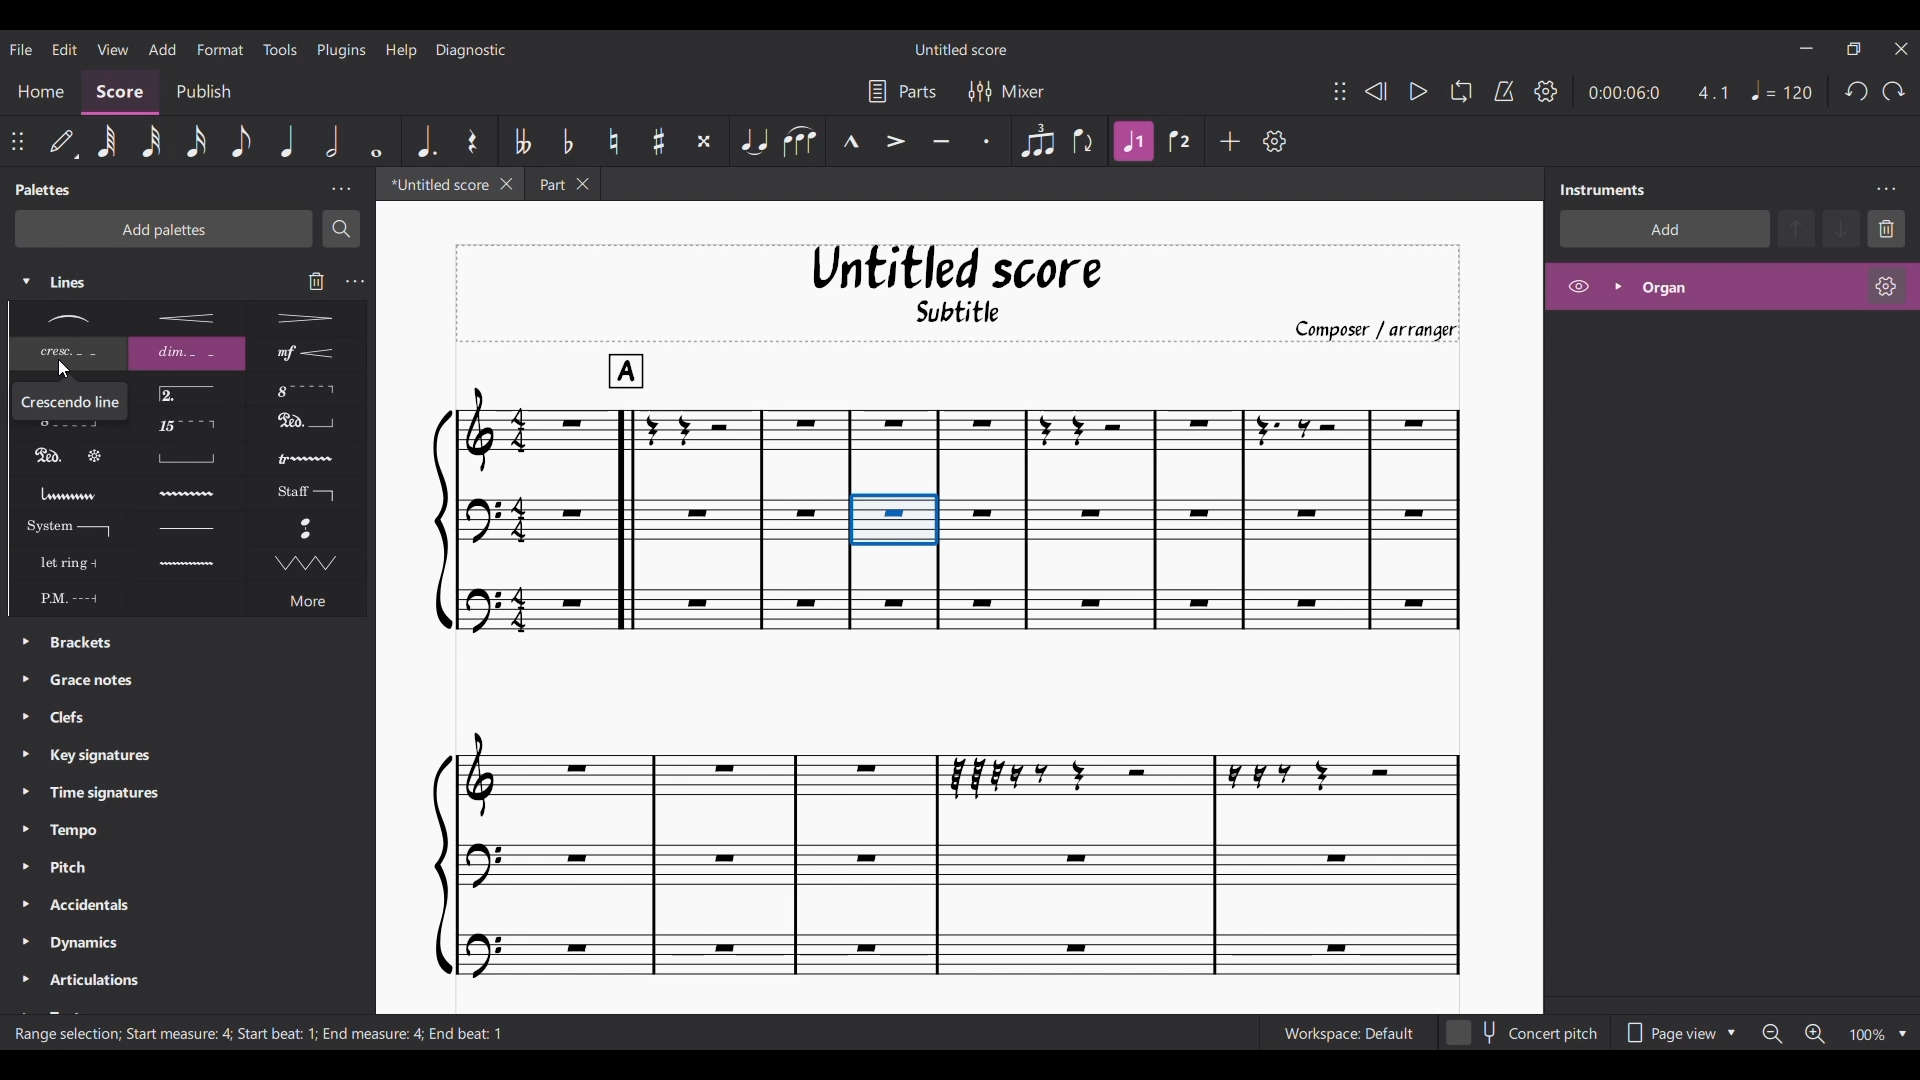 The image size is (1920, 1080). Describe the element at coordinates (1677, 1033) in the screenshot. I see `Page view options` at that location.